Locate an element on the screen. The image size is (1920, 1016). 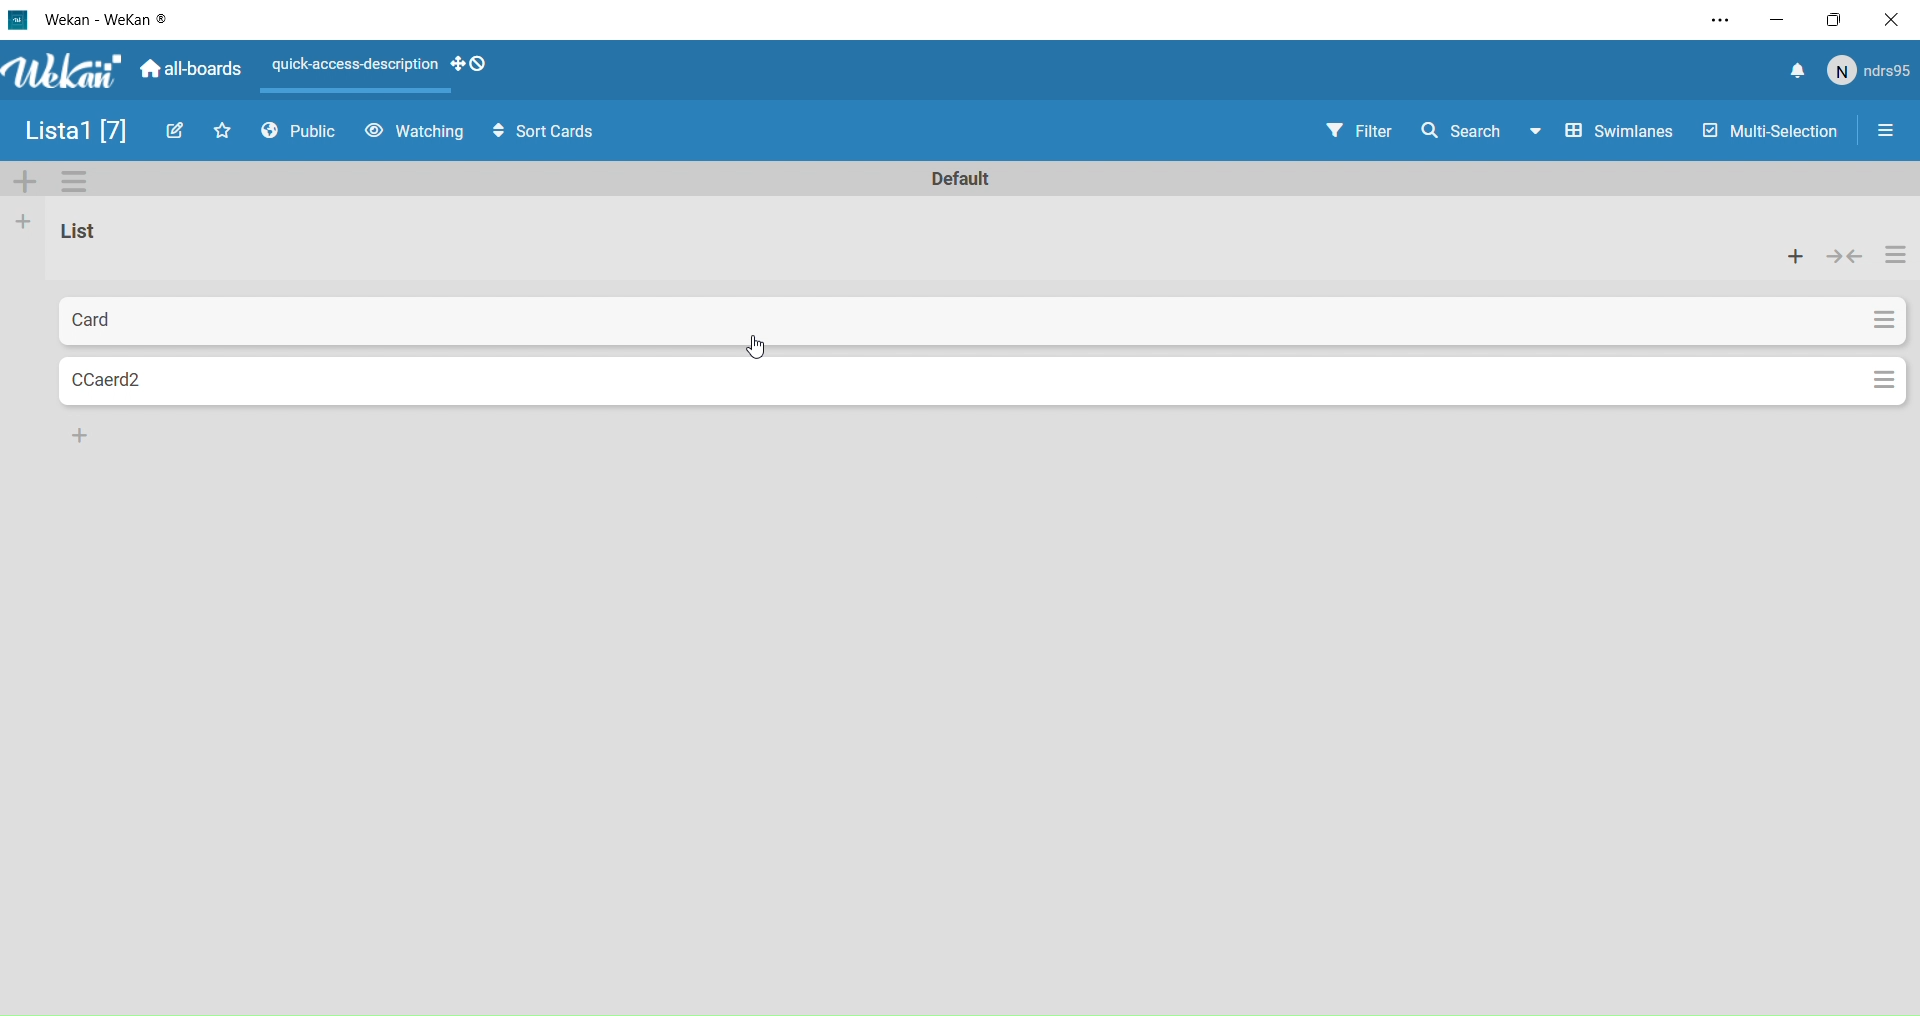
Notify is located at coordinates (1796, 74).